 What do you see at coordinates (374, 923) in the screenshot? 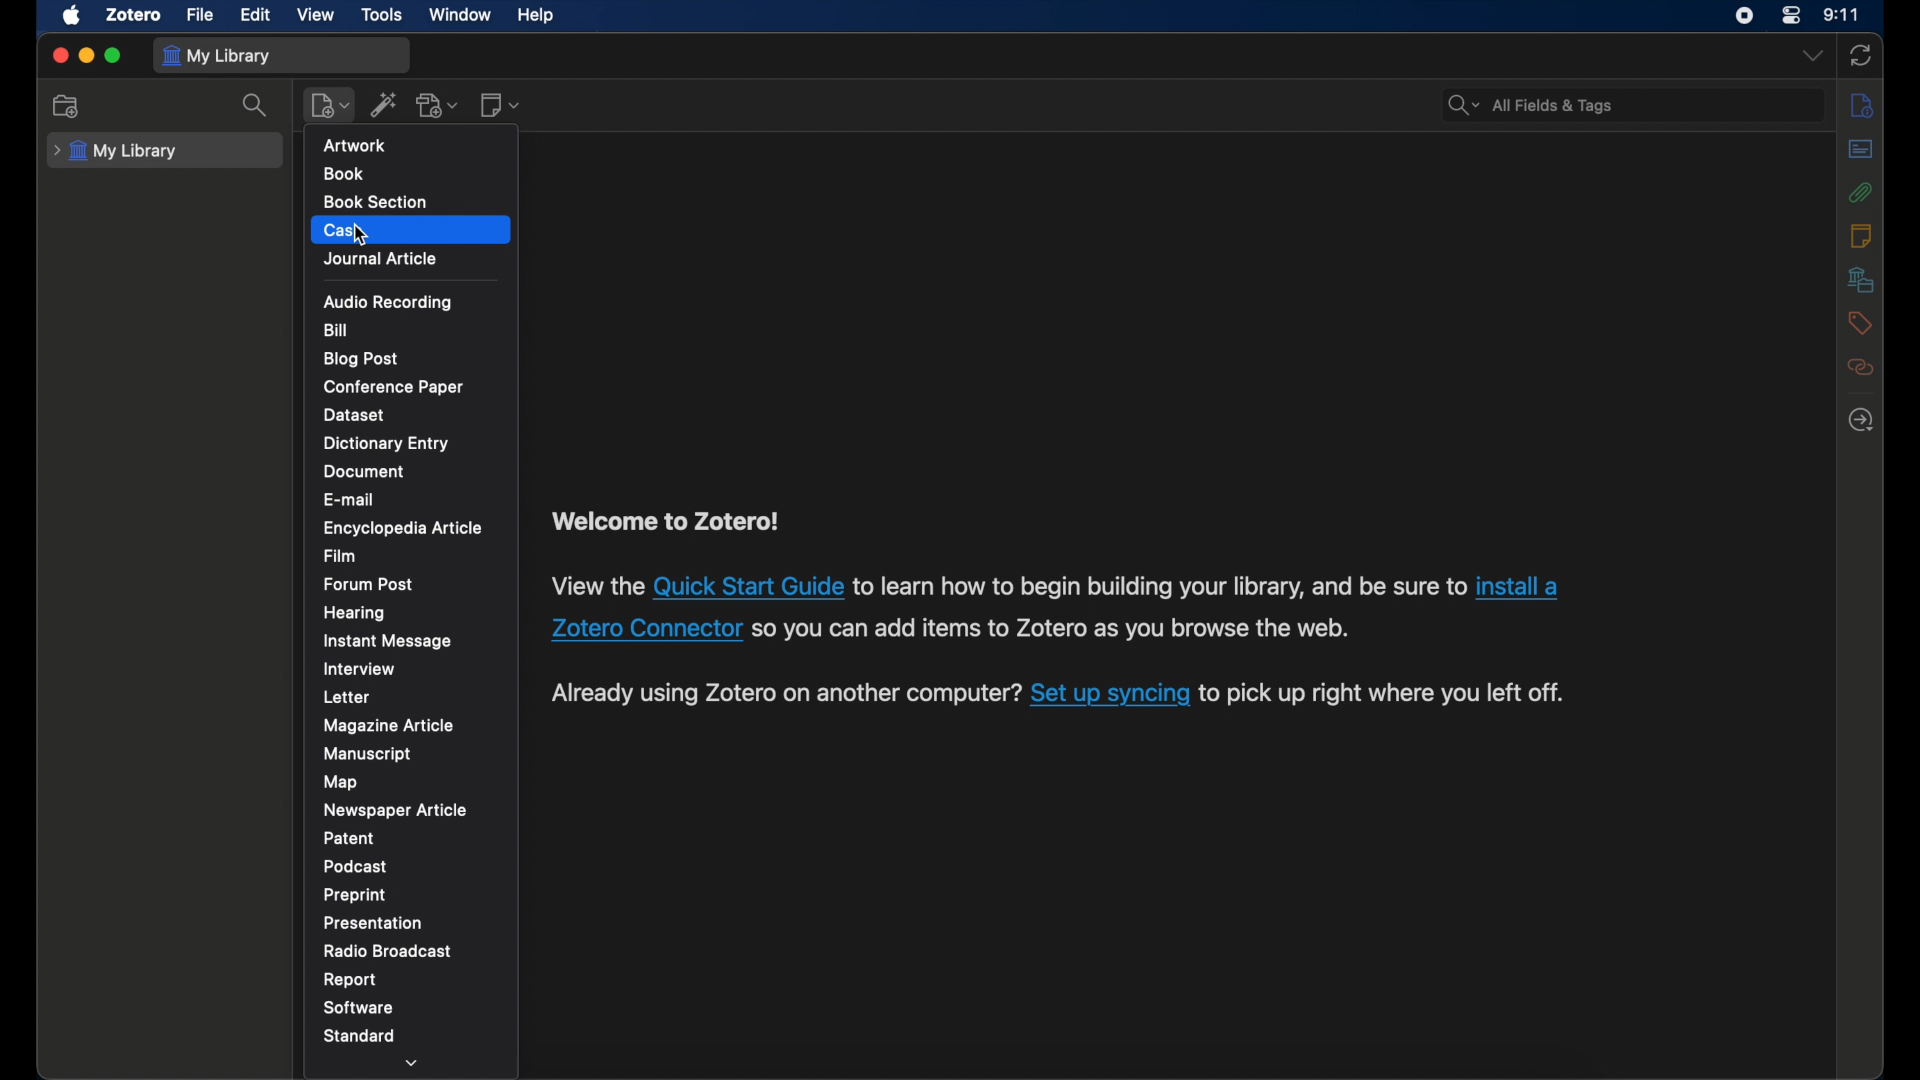
I see `presentation` at bounding box center [374, 923].